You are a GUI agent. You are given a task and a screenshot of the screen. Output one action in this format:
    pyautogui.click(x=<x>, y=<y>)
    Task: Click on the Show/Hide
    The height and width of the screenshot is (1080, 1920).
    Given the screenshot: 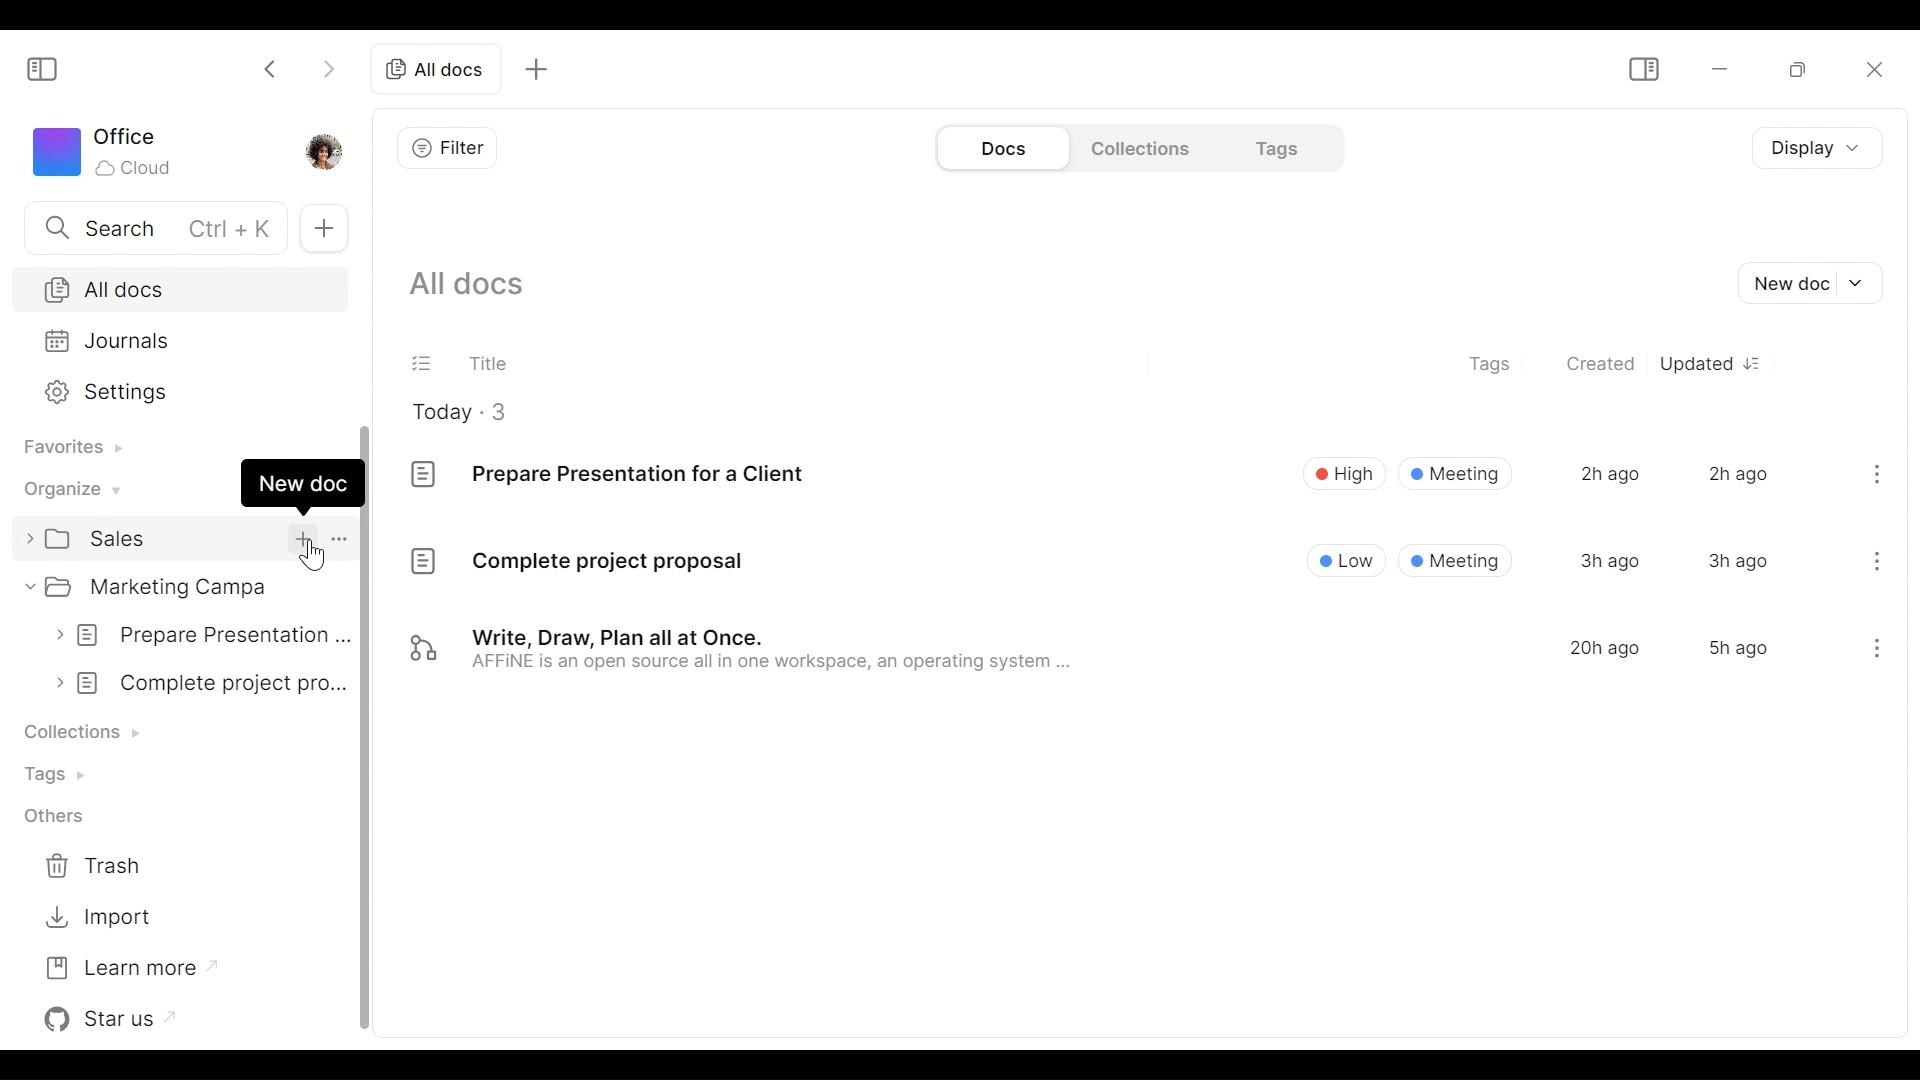 What is the action you would take?
    pyautogui.click(x=1643, y=71)
    